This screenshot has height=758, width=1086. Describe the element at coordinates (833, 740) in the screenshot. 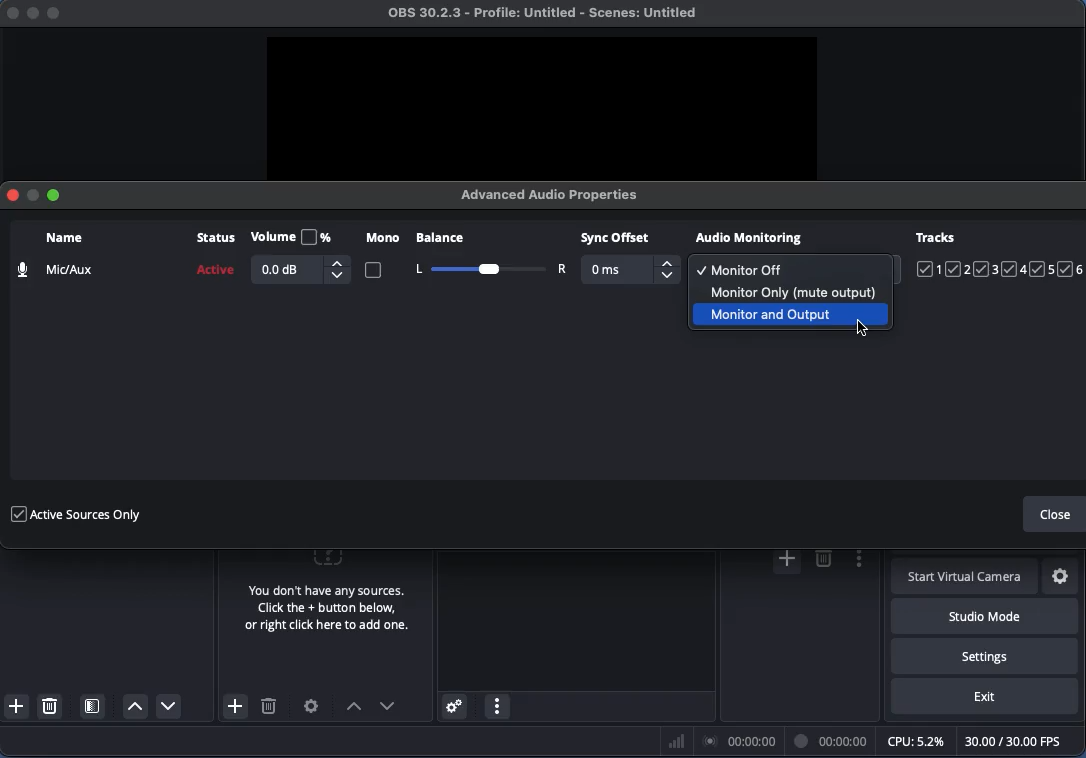

I see `Time` at that location.